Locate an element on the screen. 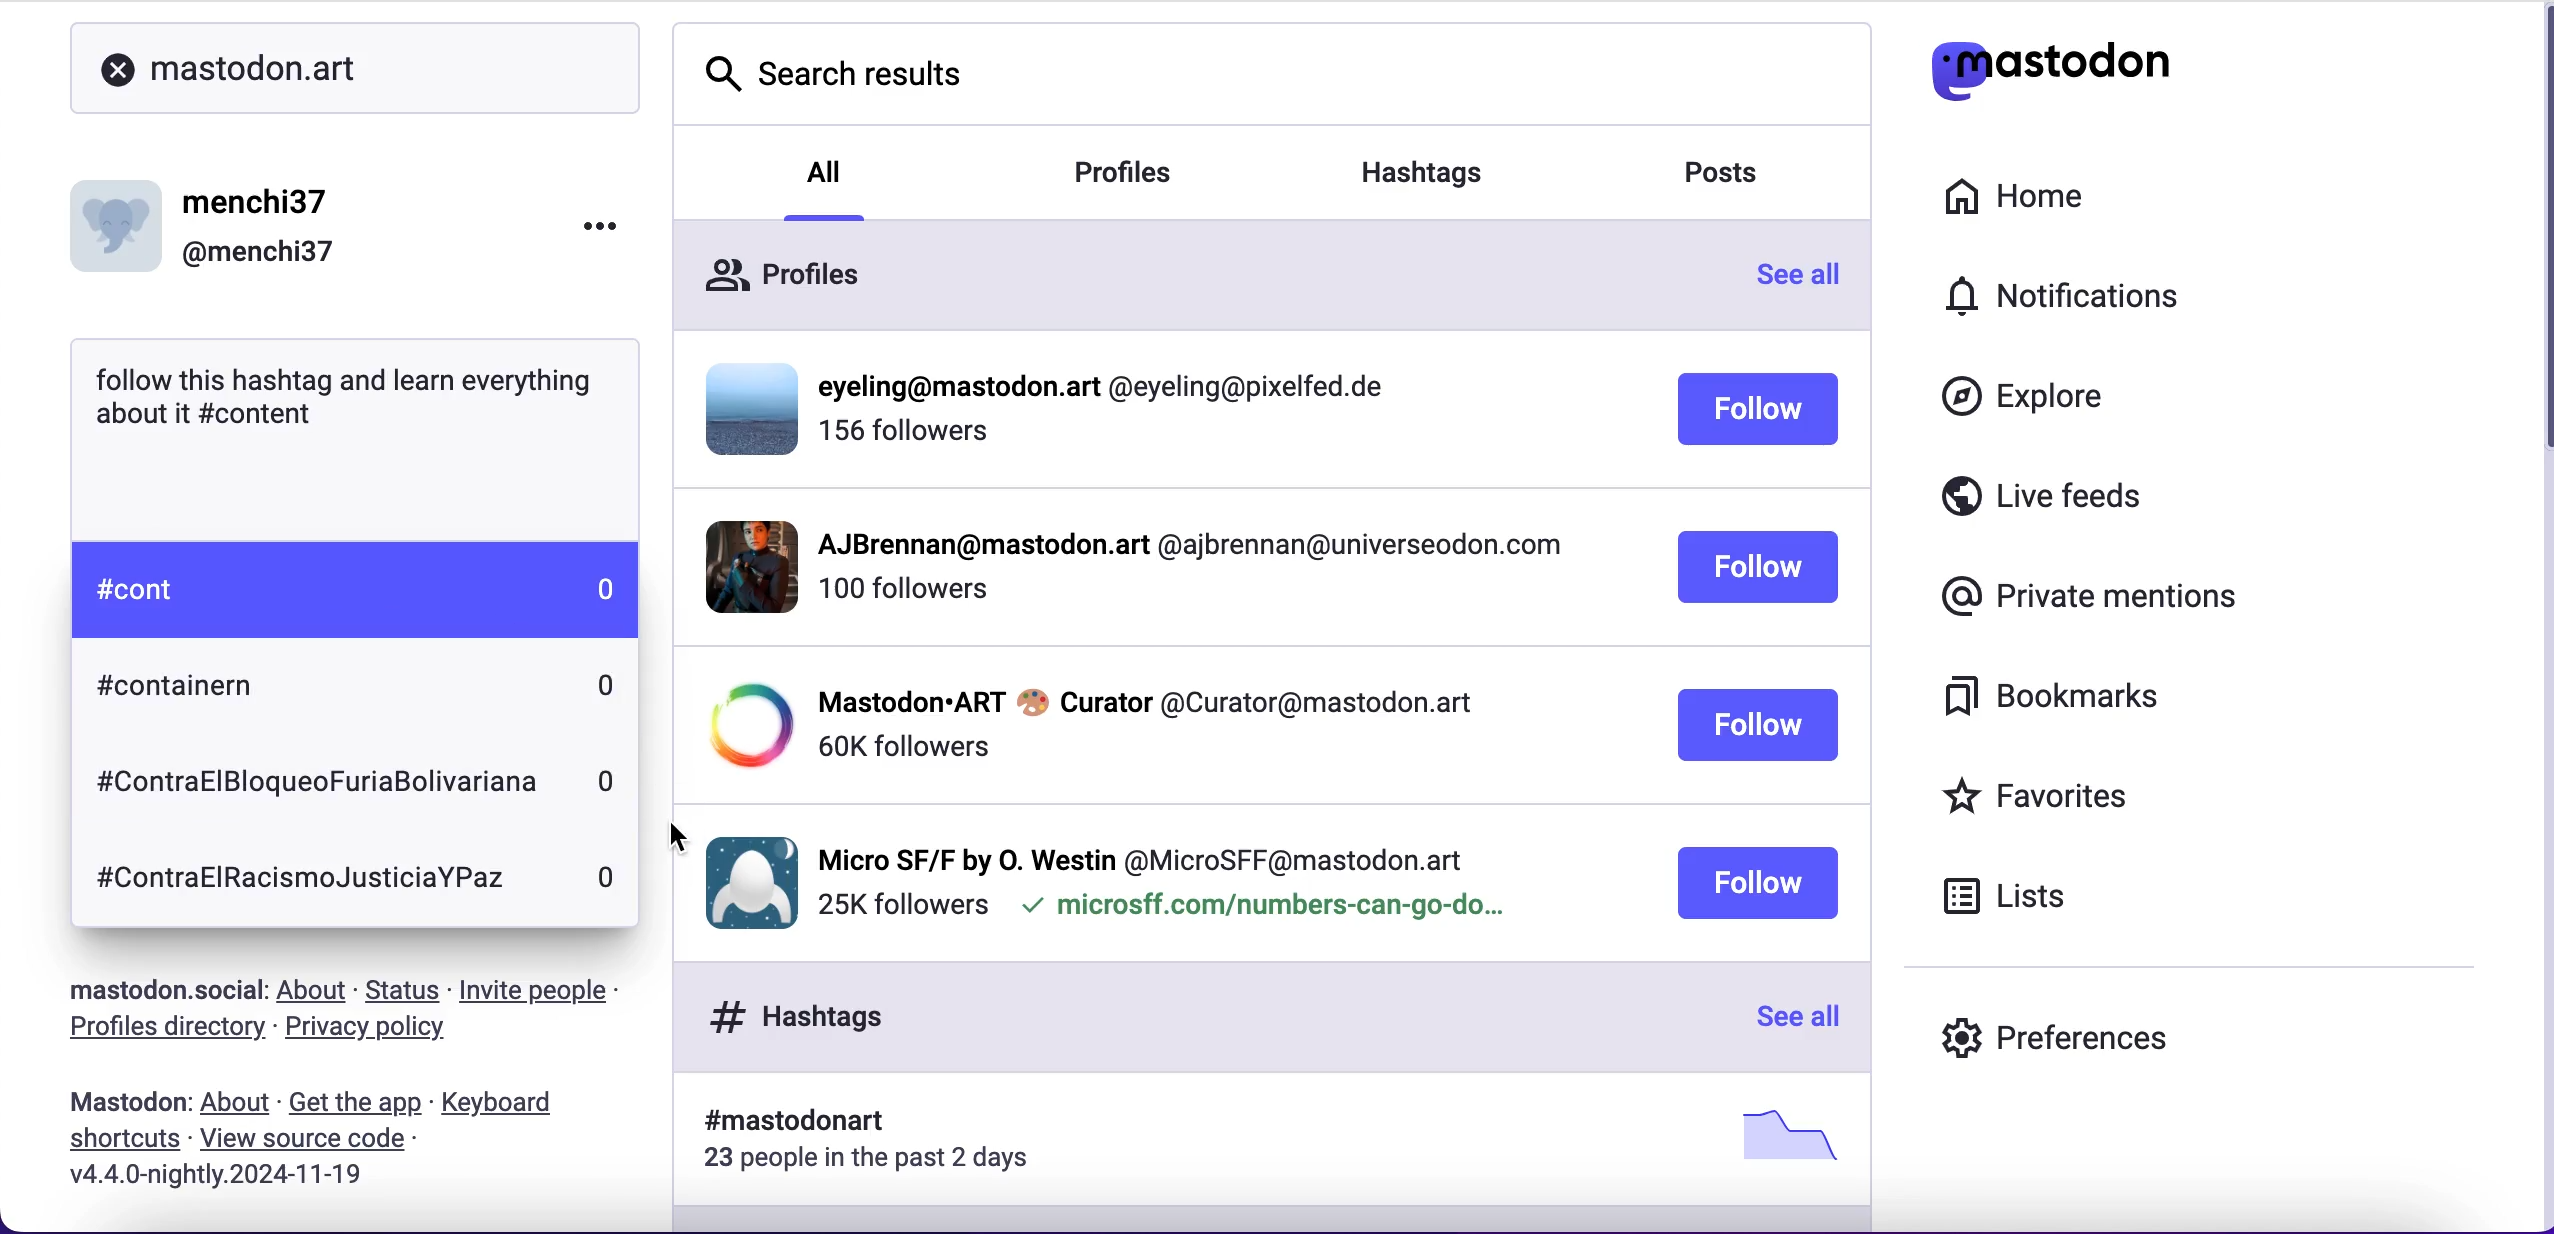 This screenshot has height=1234, width=2554. followers is located at coordinates (902, 747).